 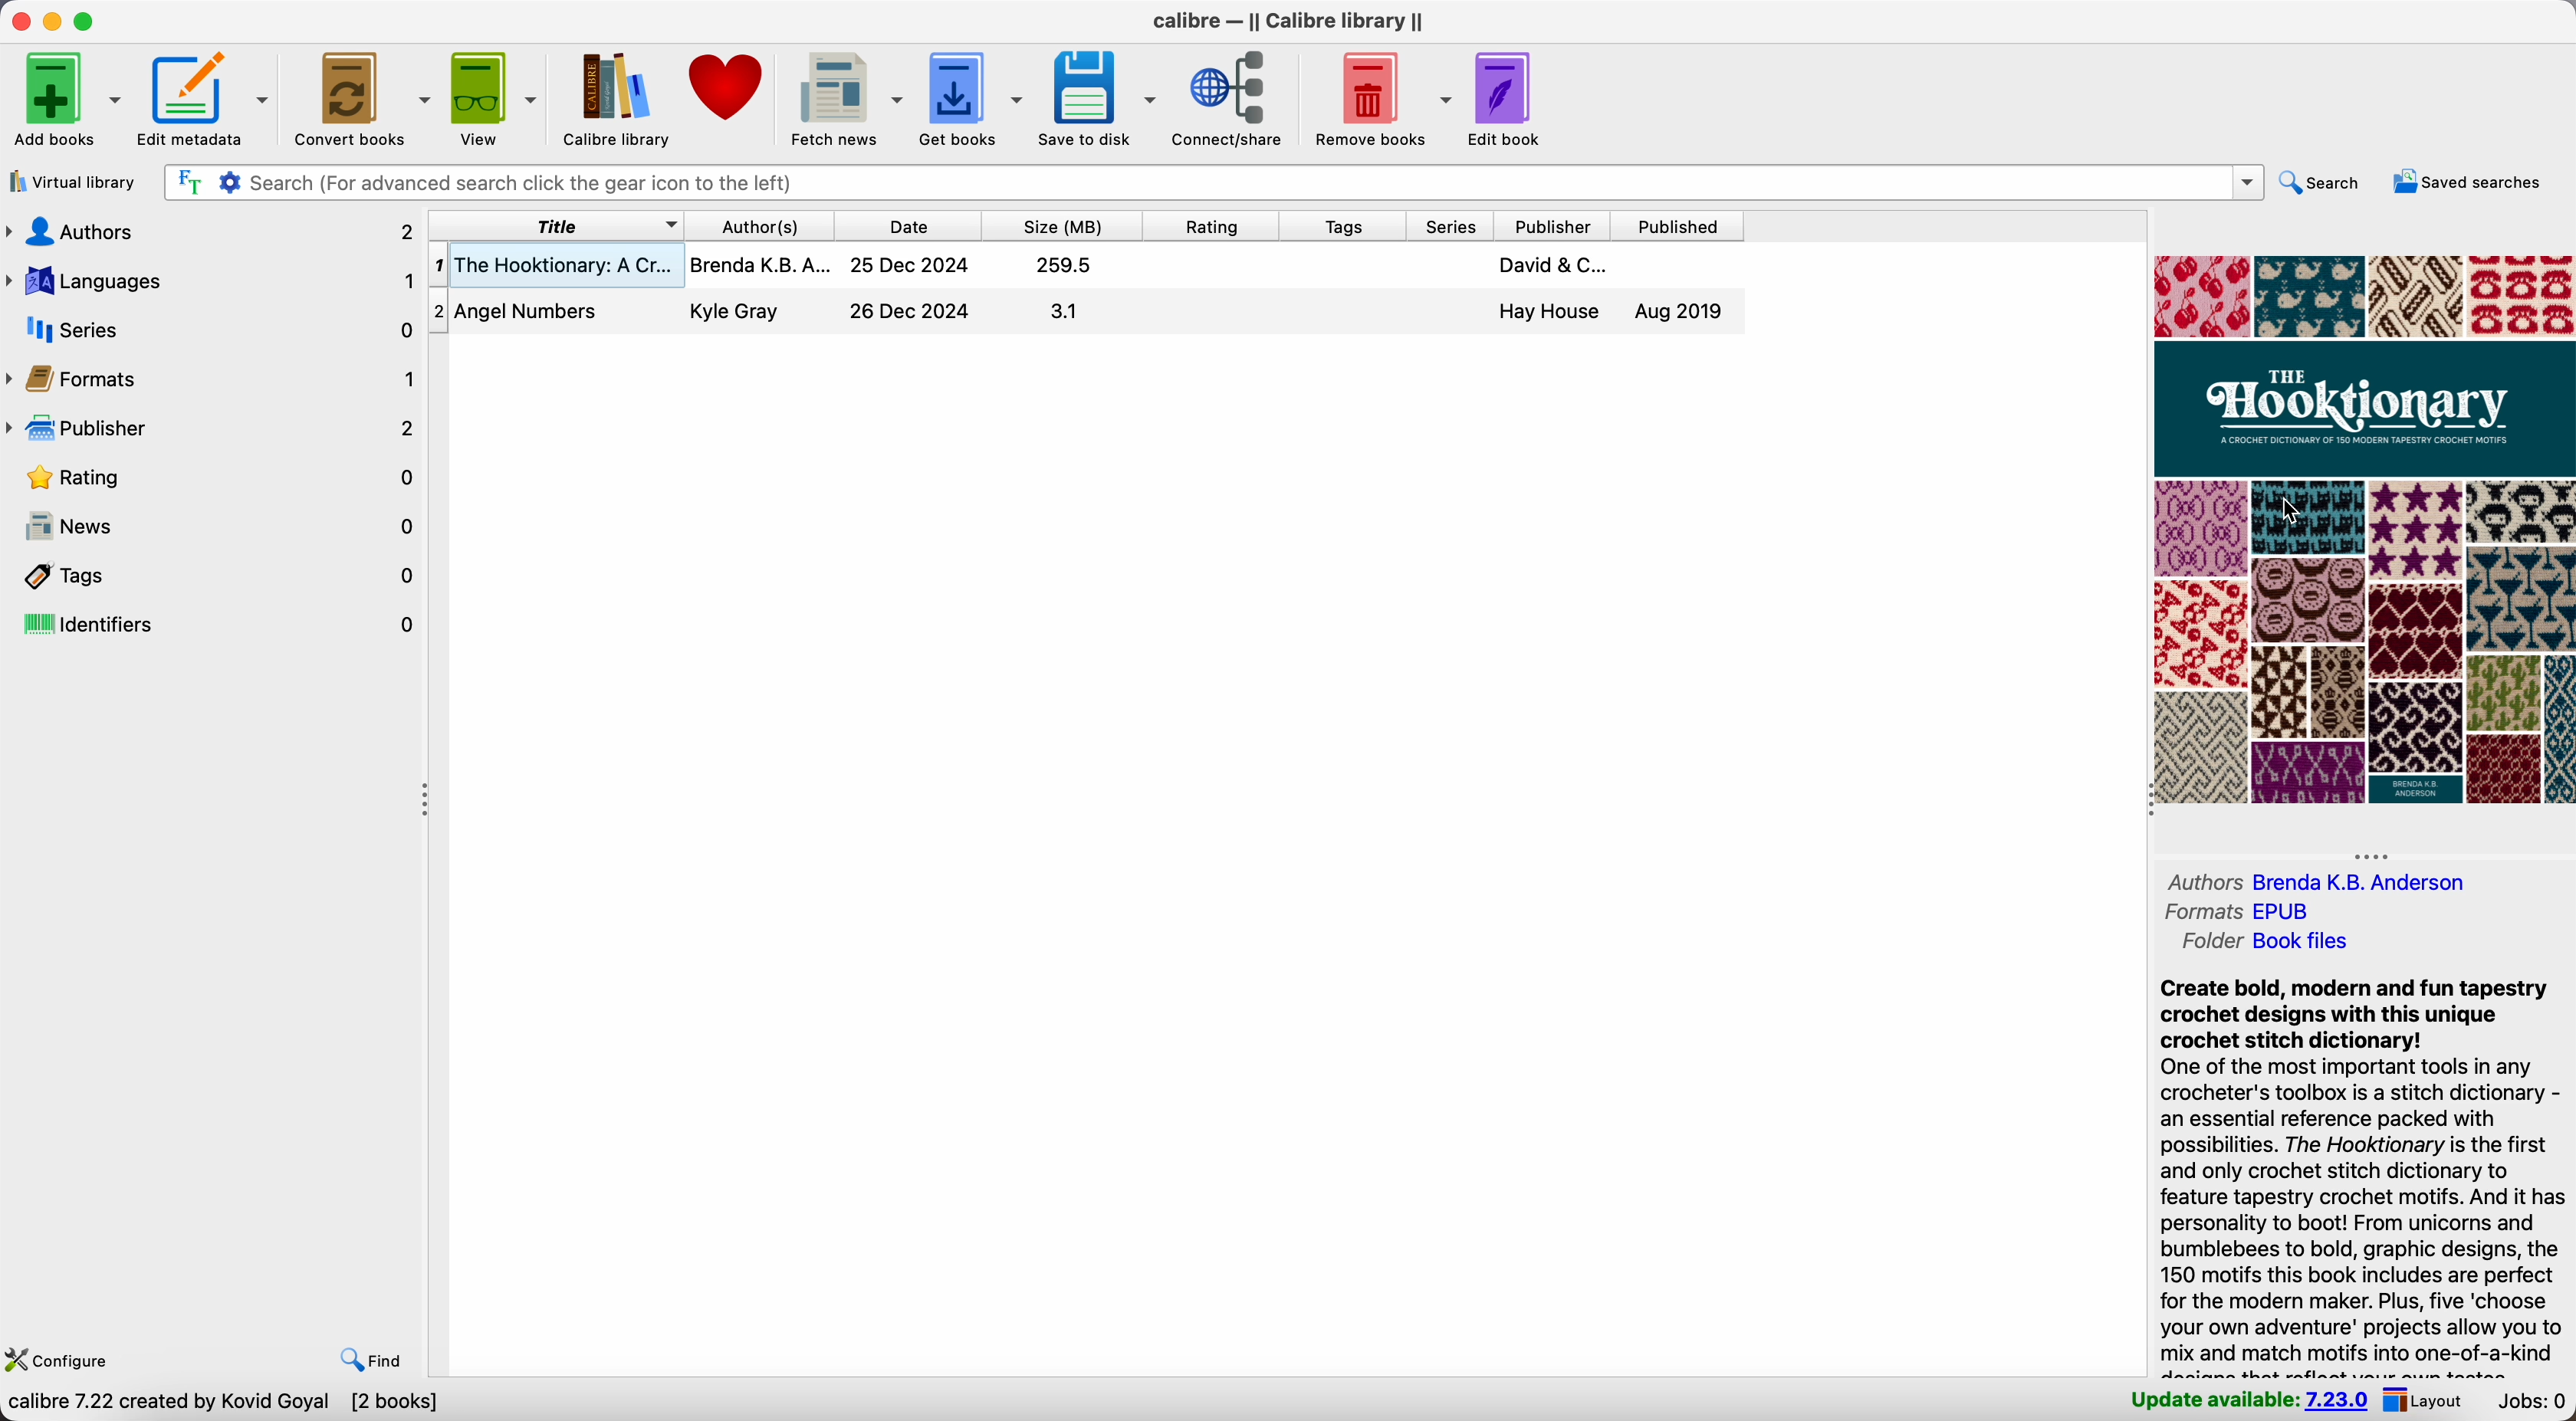 I want to click on size, so click(x=1068, y=227).